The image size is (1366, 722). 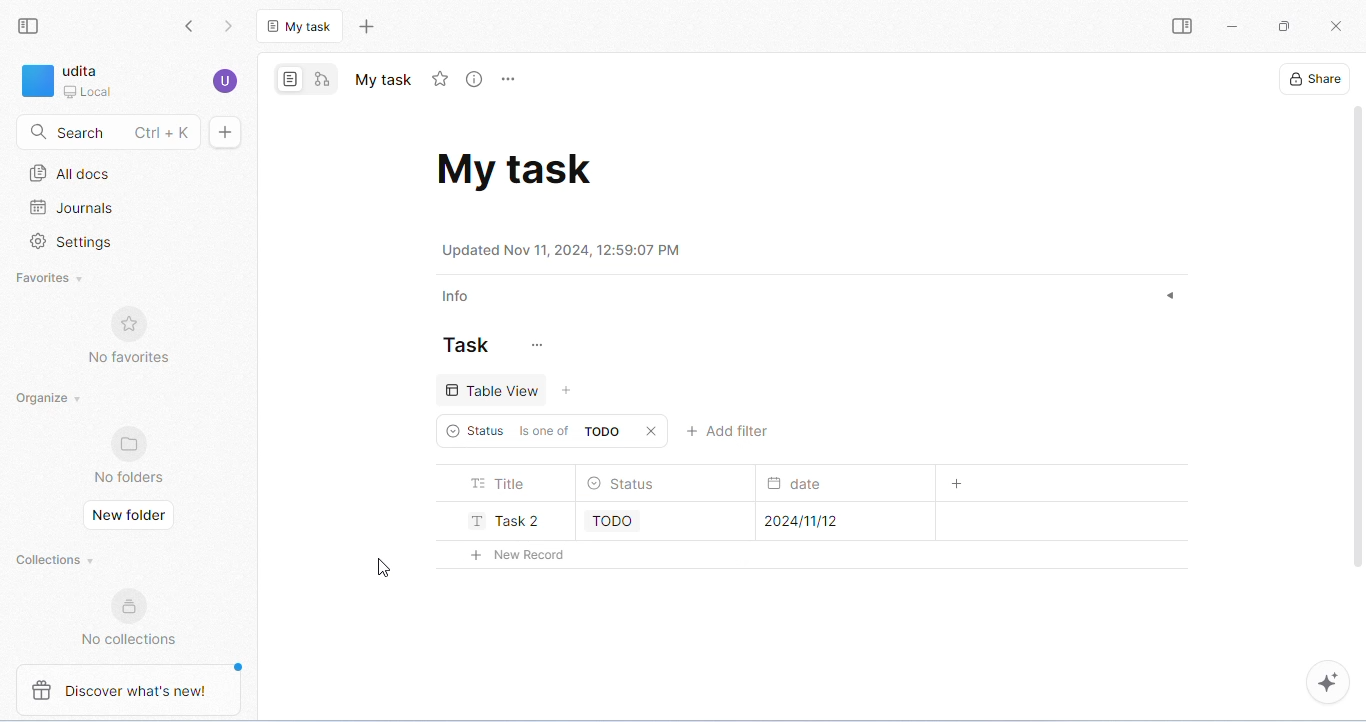 What do you see at coordinates (105, 132) in the screenshot?
I see `search` at bounding box center [105, 132].